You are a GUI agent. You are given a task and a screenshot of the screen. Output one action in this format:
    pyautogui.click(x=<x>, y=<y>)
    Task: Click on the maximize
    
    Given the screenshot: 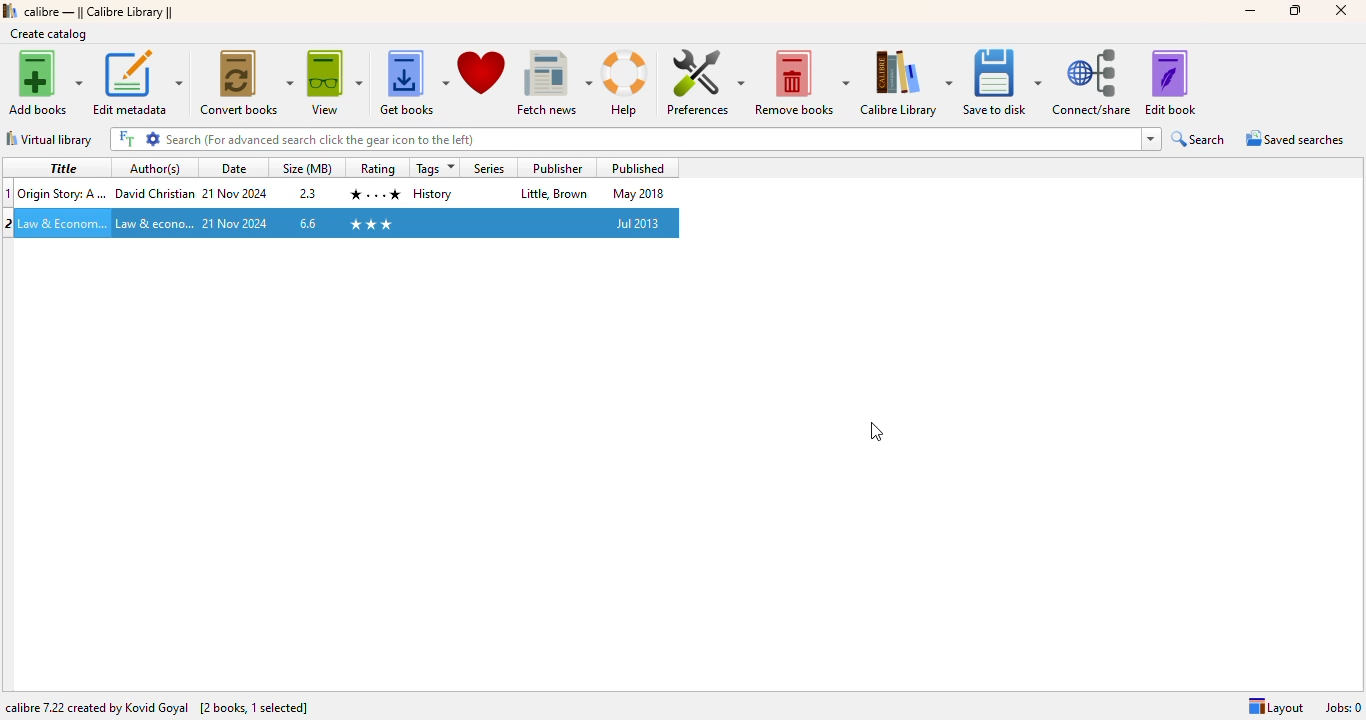 What is the action you would take?
    pyautogui.click(x=1296, y=10)
    